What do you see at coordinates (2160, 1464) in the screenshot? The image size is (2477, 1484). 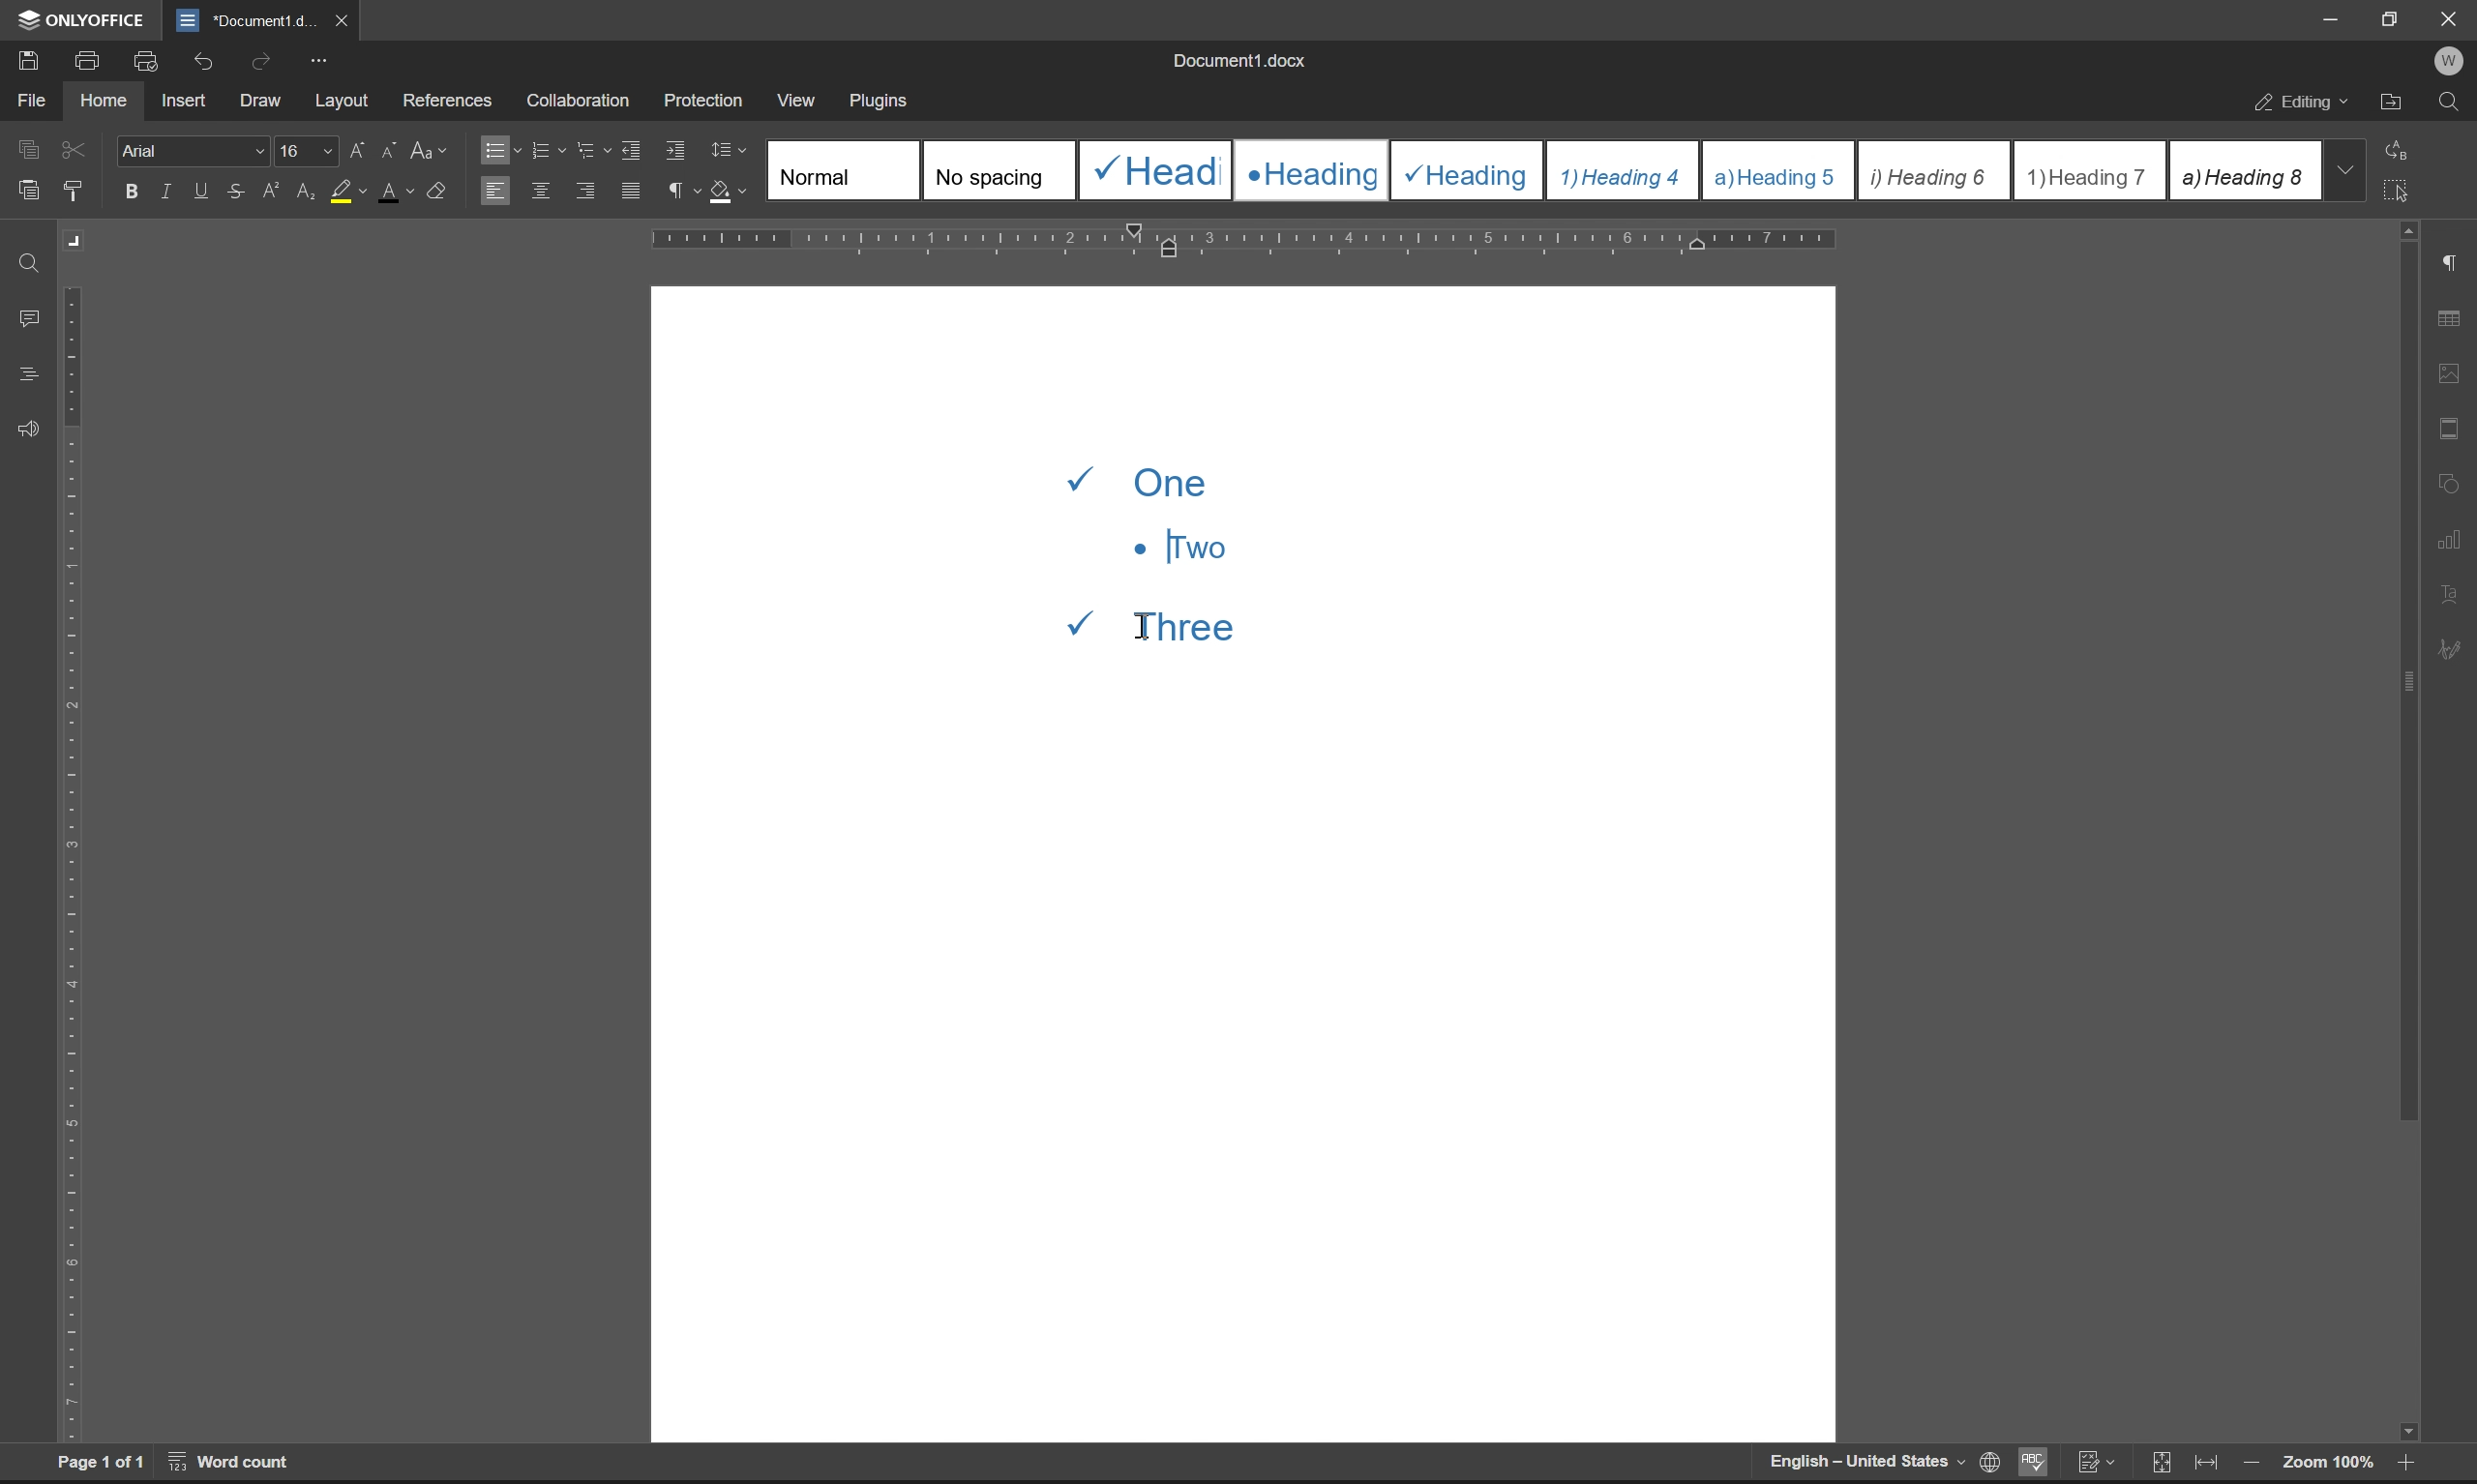 I see `fit to slide` at bounding box center [2160, 1464].